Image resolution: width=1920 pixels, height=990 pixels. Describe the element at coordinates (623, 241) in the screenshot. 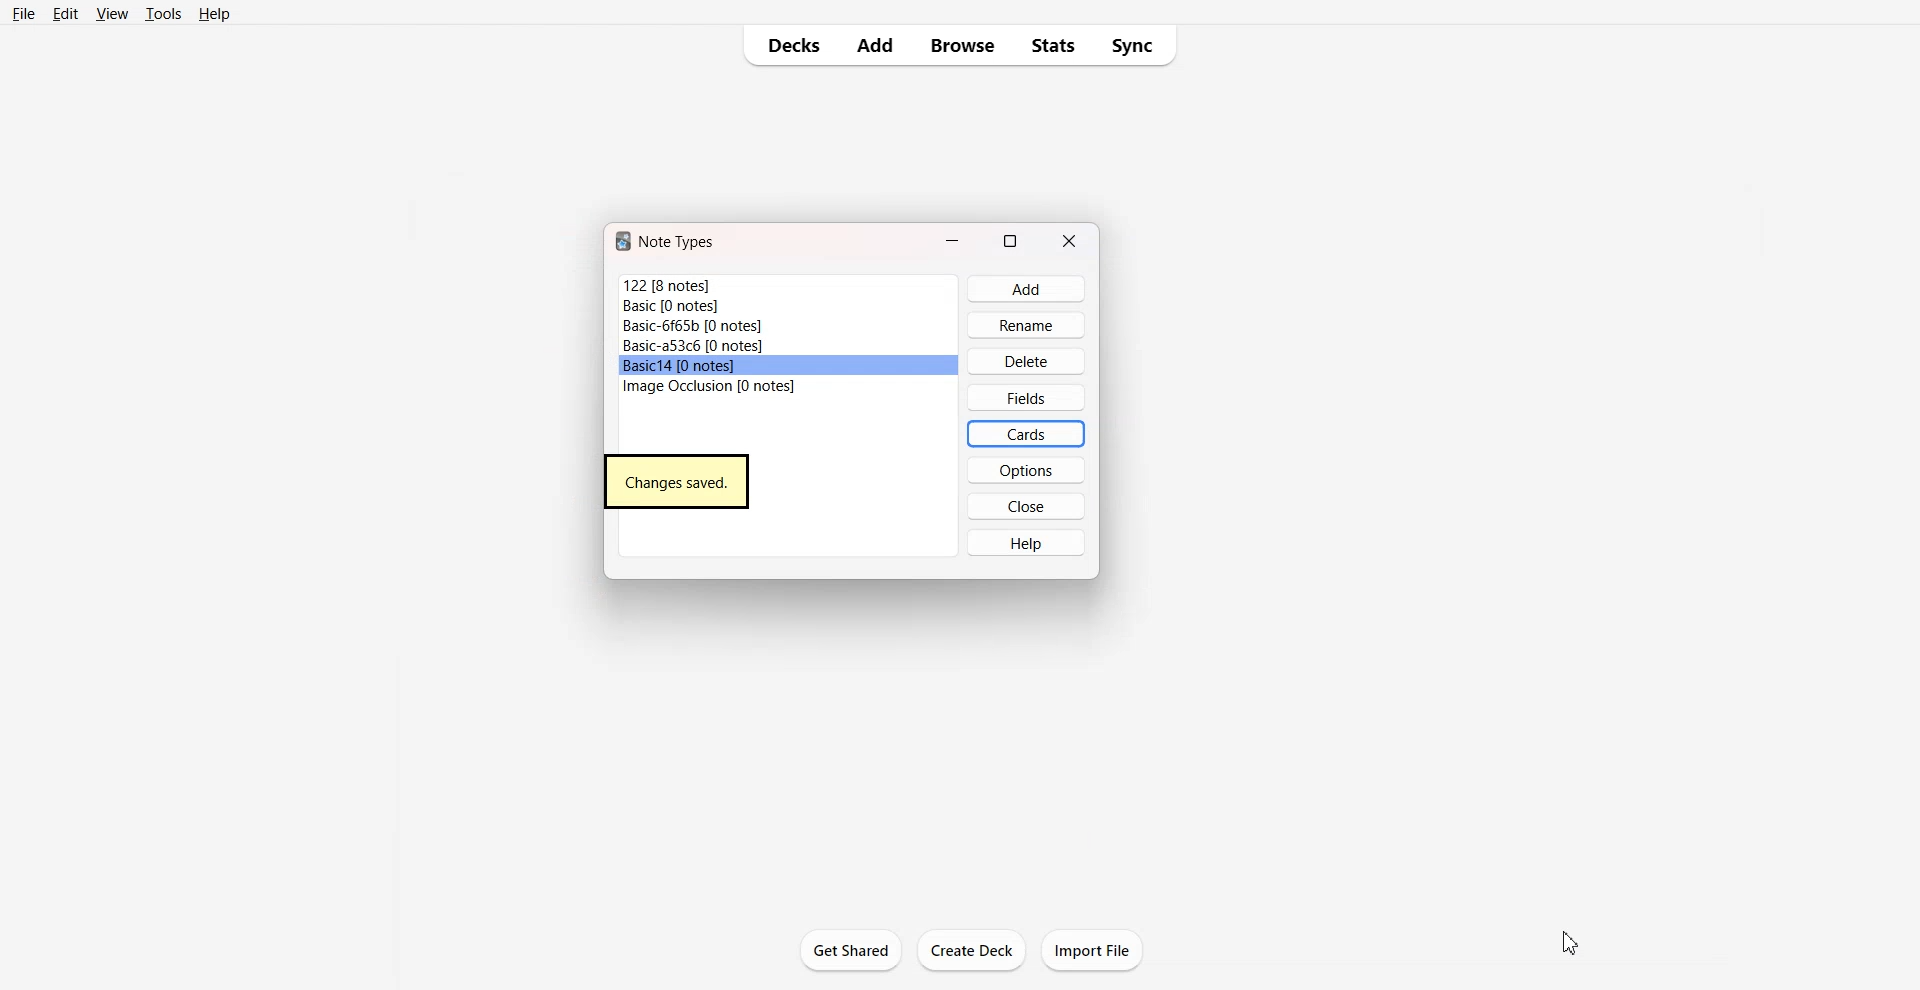

I see `Software logo` at that location.